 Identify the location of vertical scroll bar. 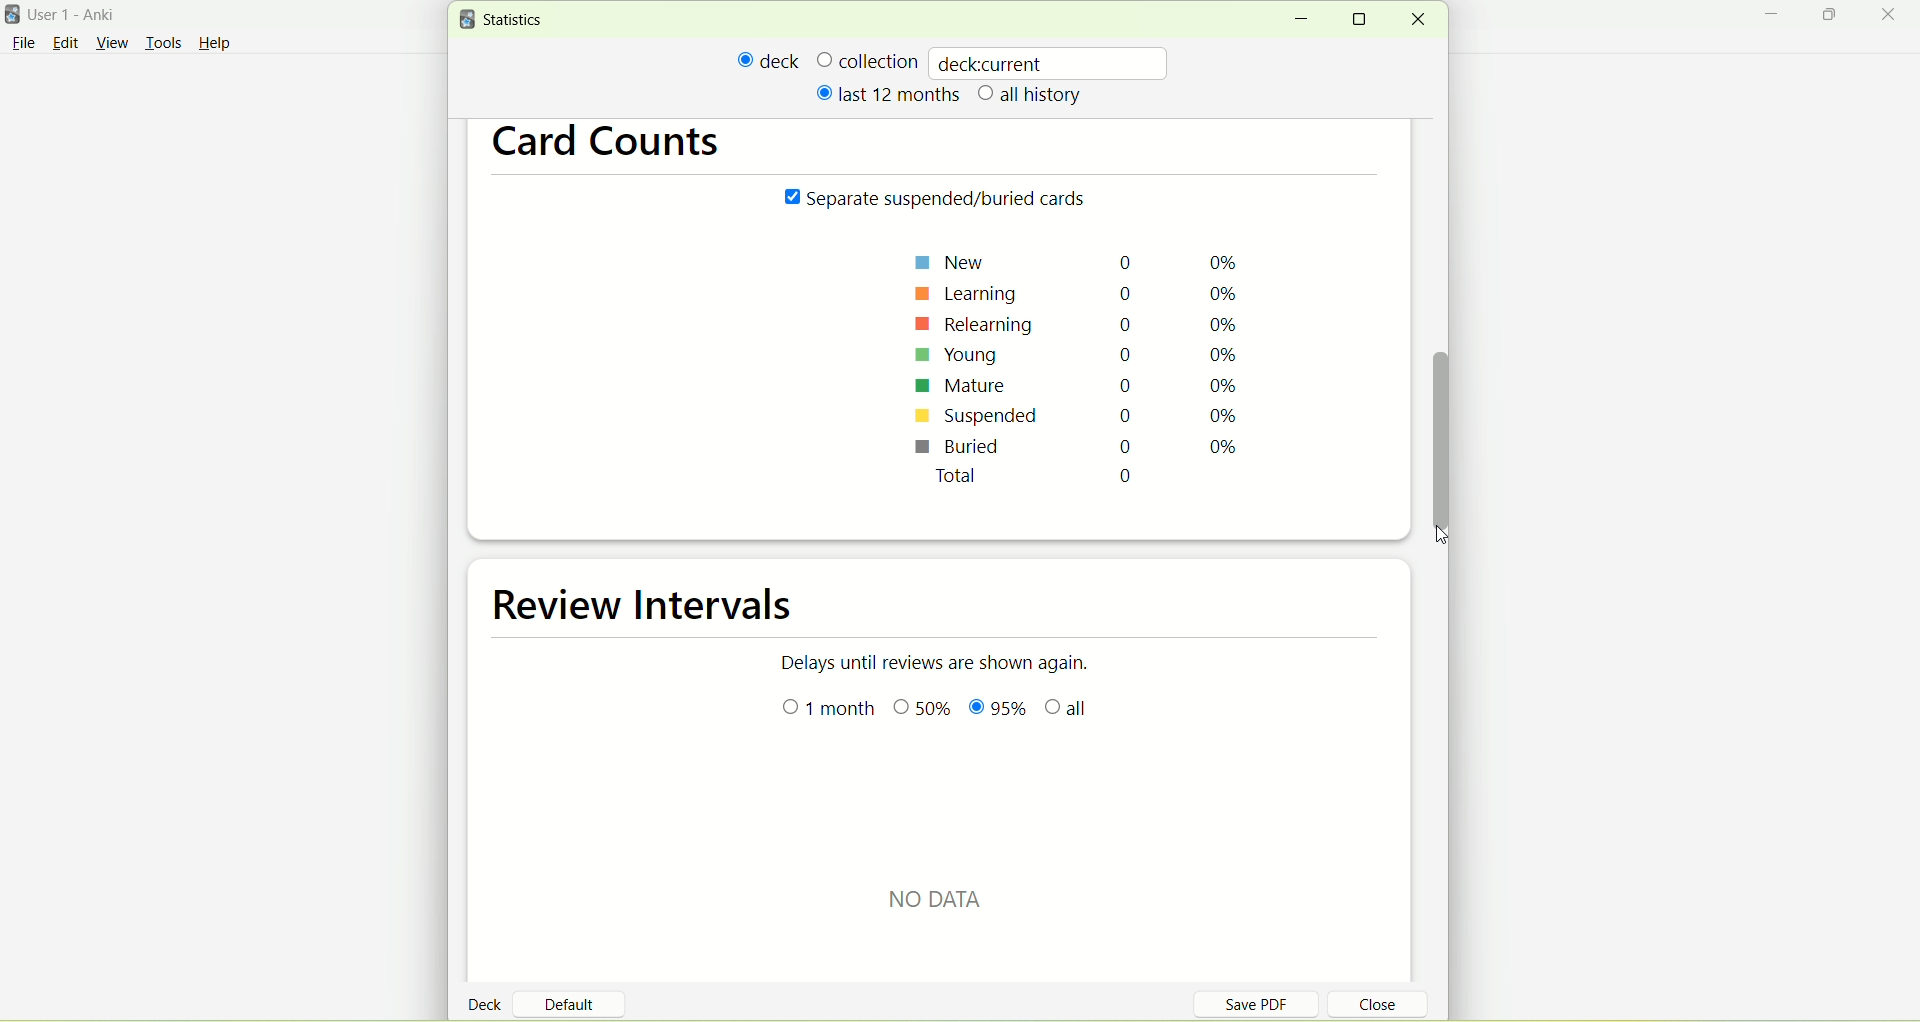
(1445, 434).